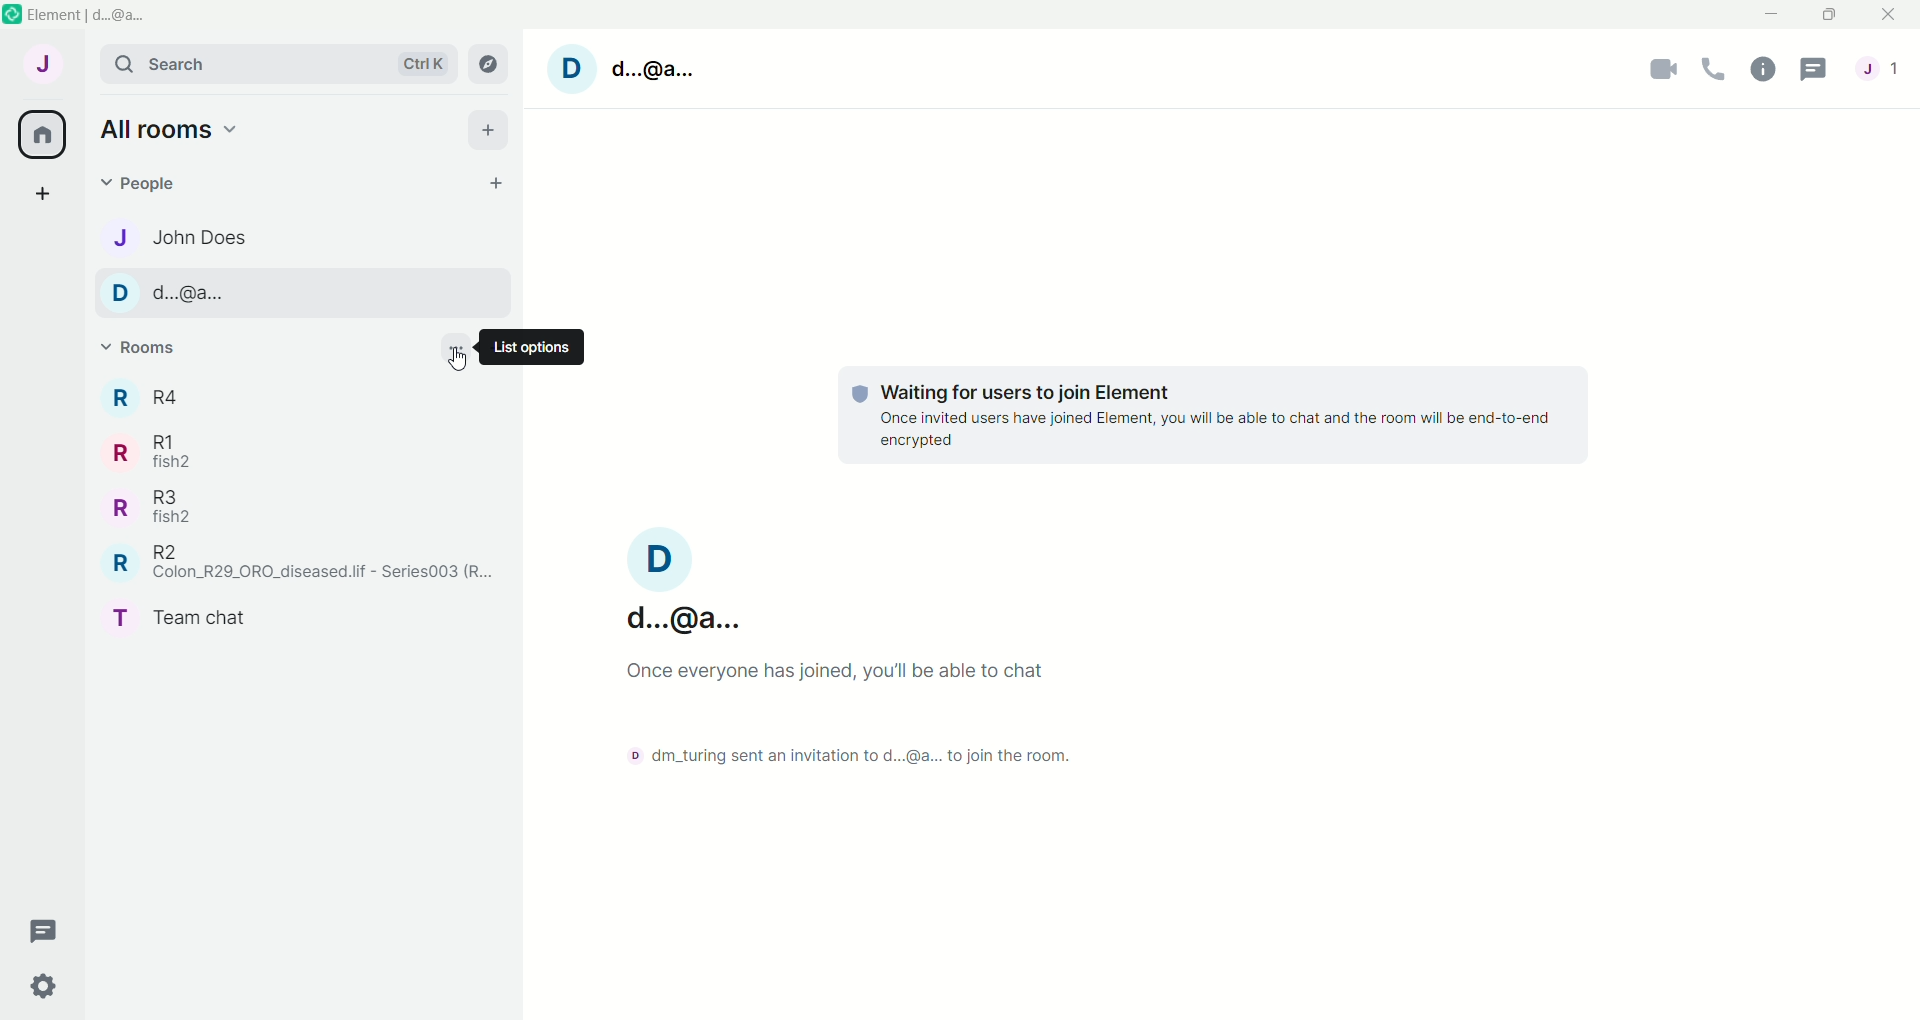 This screenshot has width=1920, height=1020. What do you see at coordinates (213, 235) in the screenshot?
I see `Contact name` at bounding box center [213, 235].